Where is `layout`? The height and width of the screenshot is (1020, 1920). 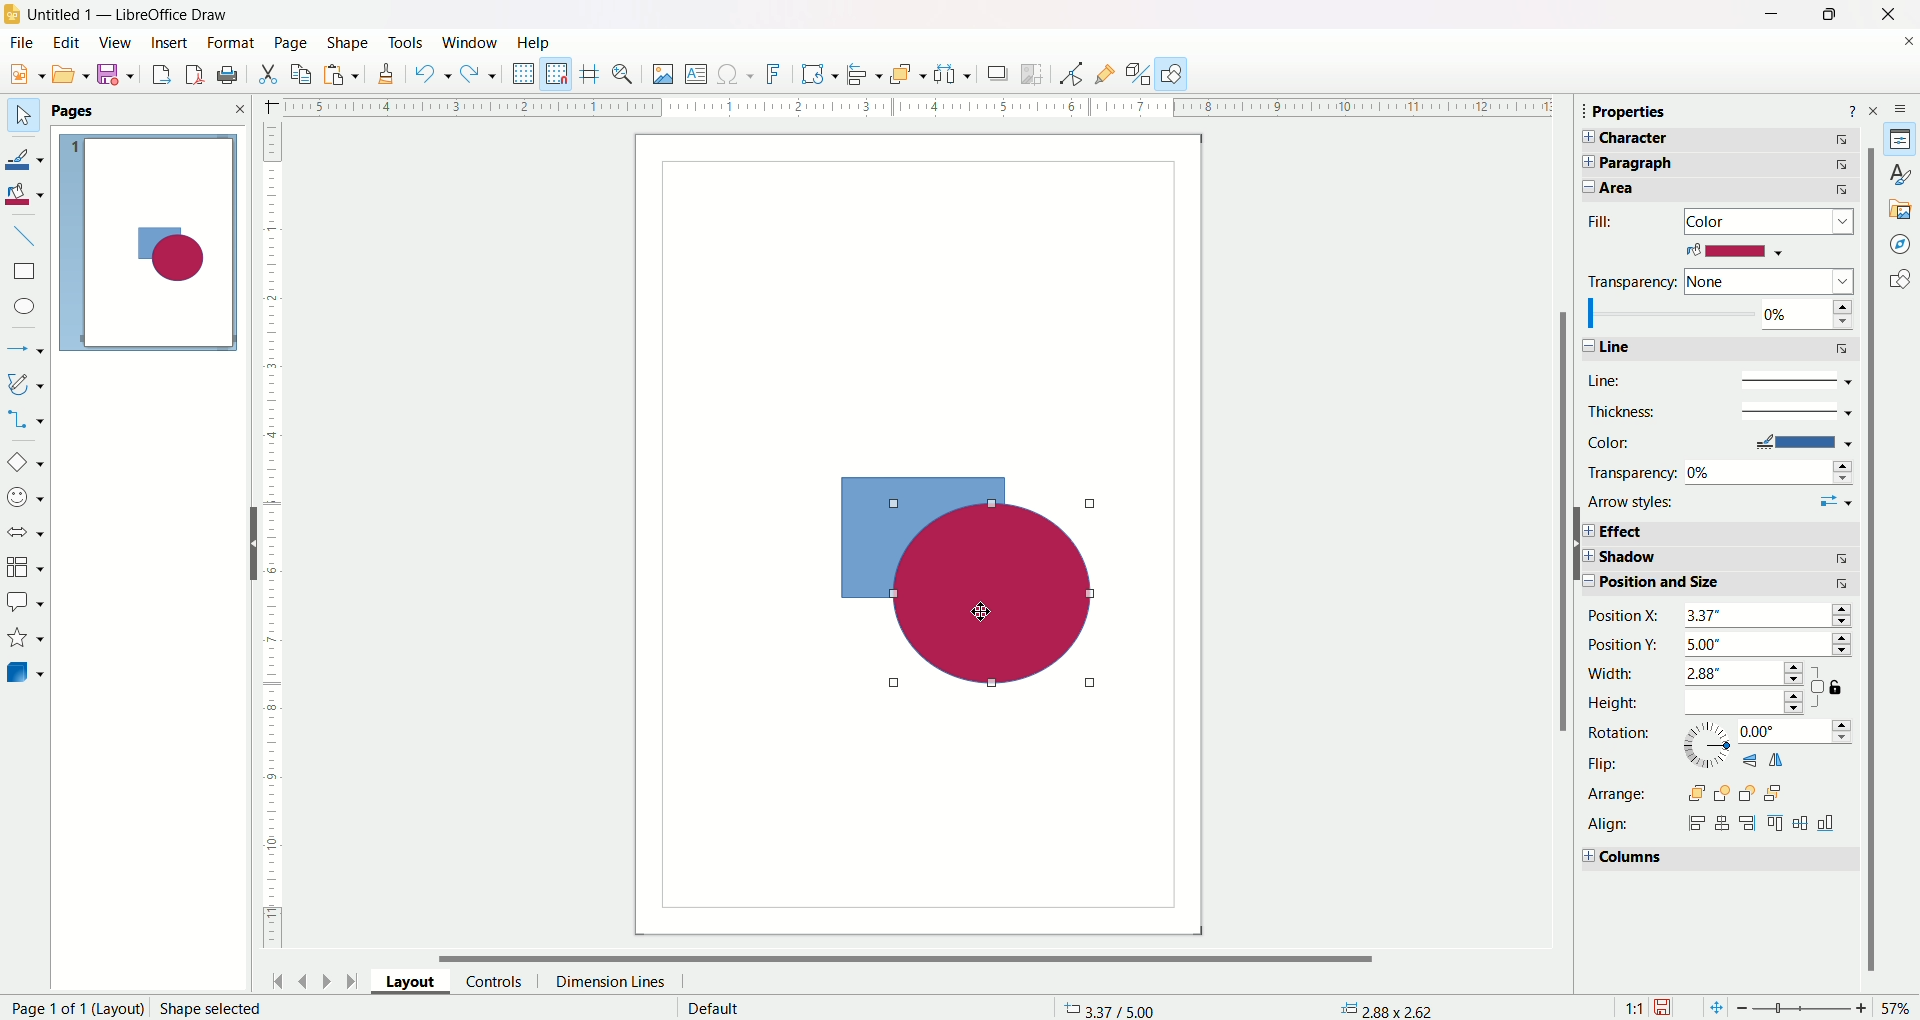
layout is located at coordinates (404, 980).